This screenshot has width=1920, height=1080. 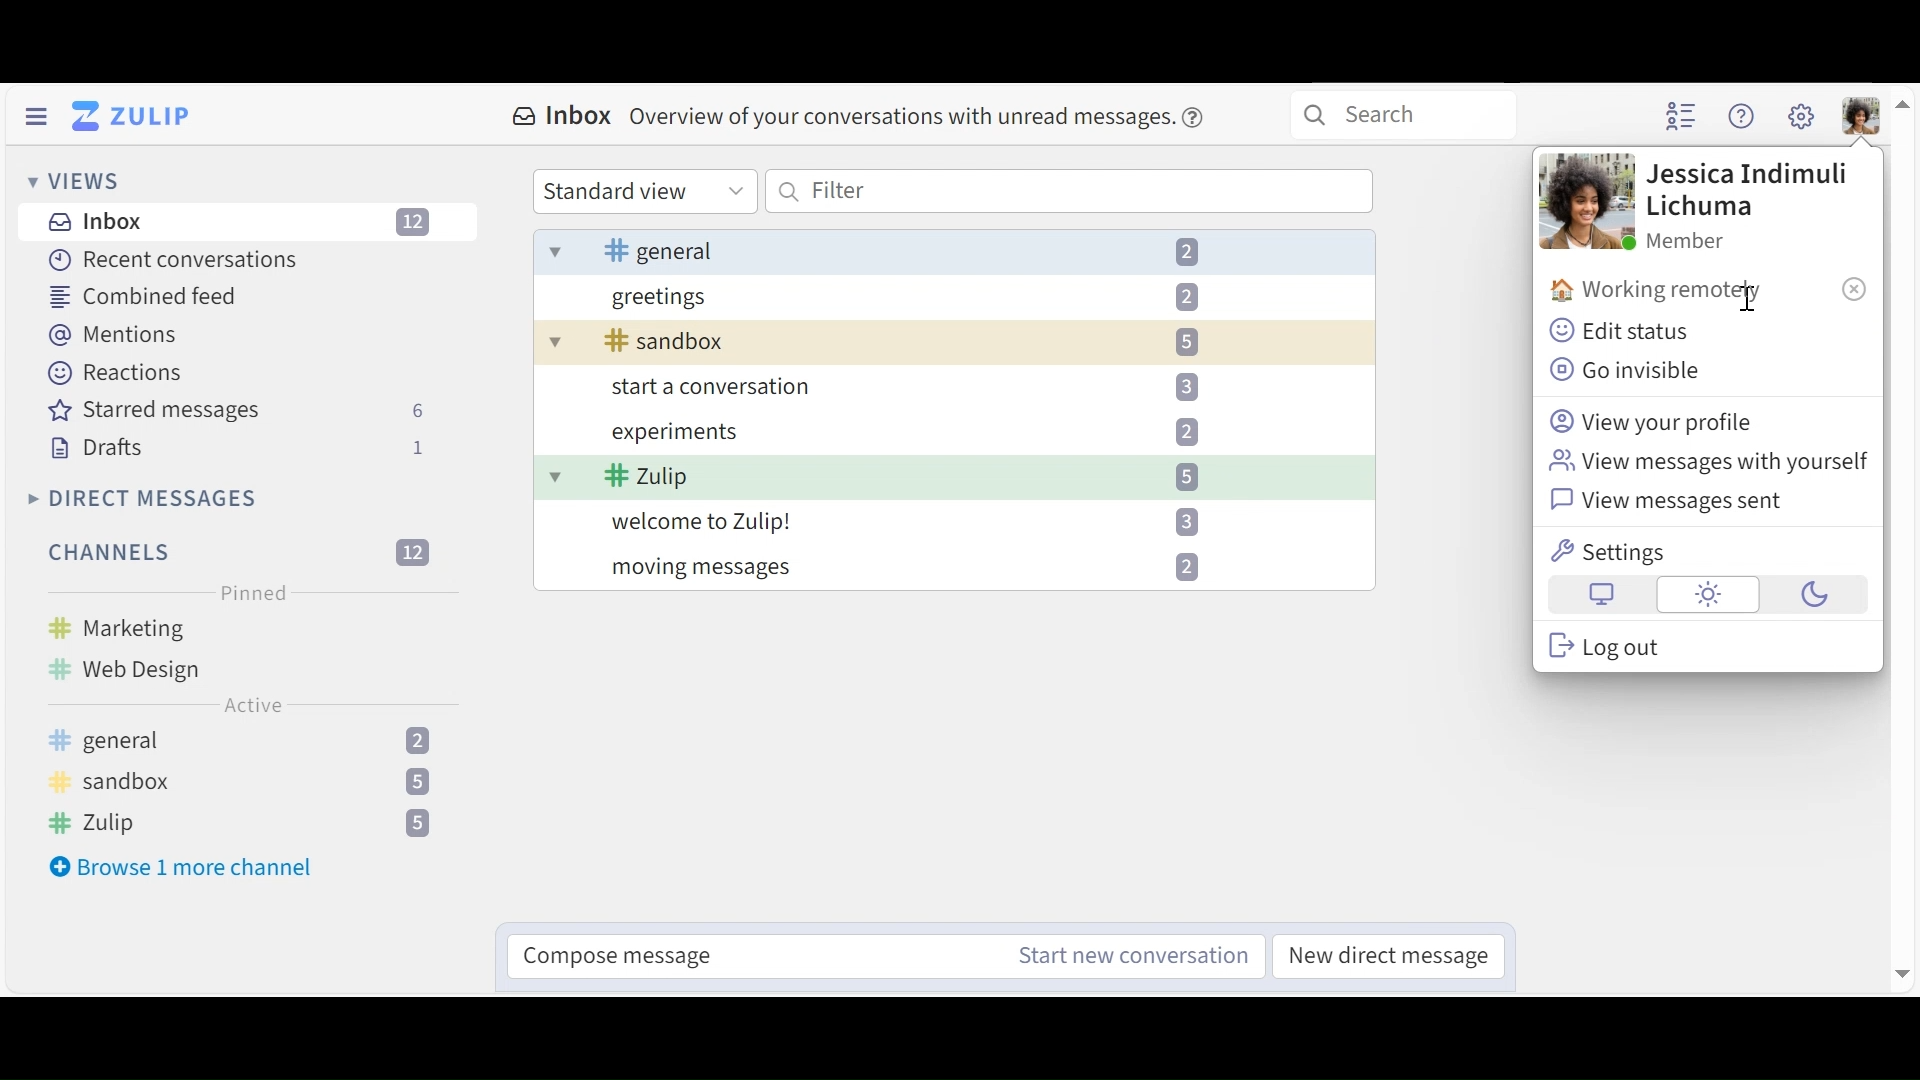 What do you see at coordinates (167, 258) in the screenshot?
I see `Recent conversations` at bounding box center [167, 258].